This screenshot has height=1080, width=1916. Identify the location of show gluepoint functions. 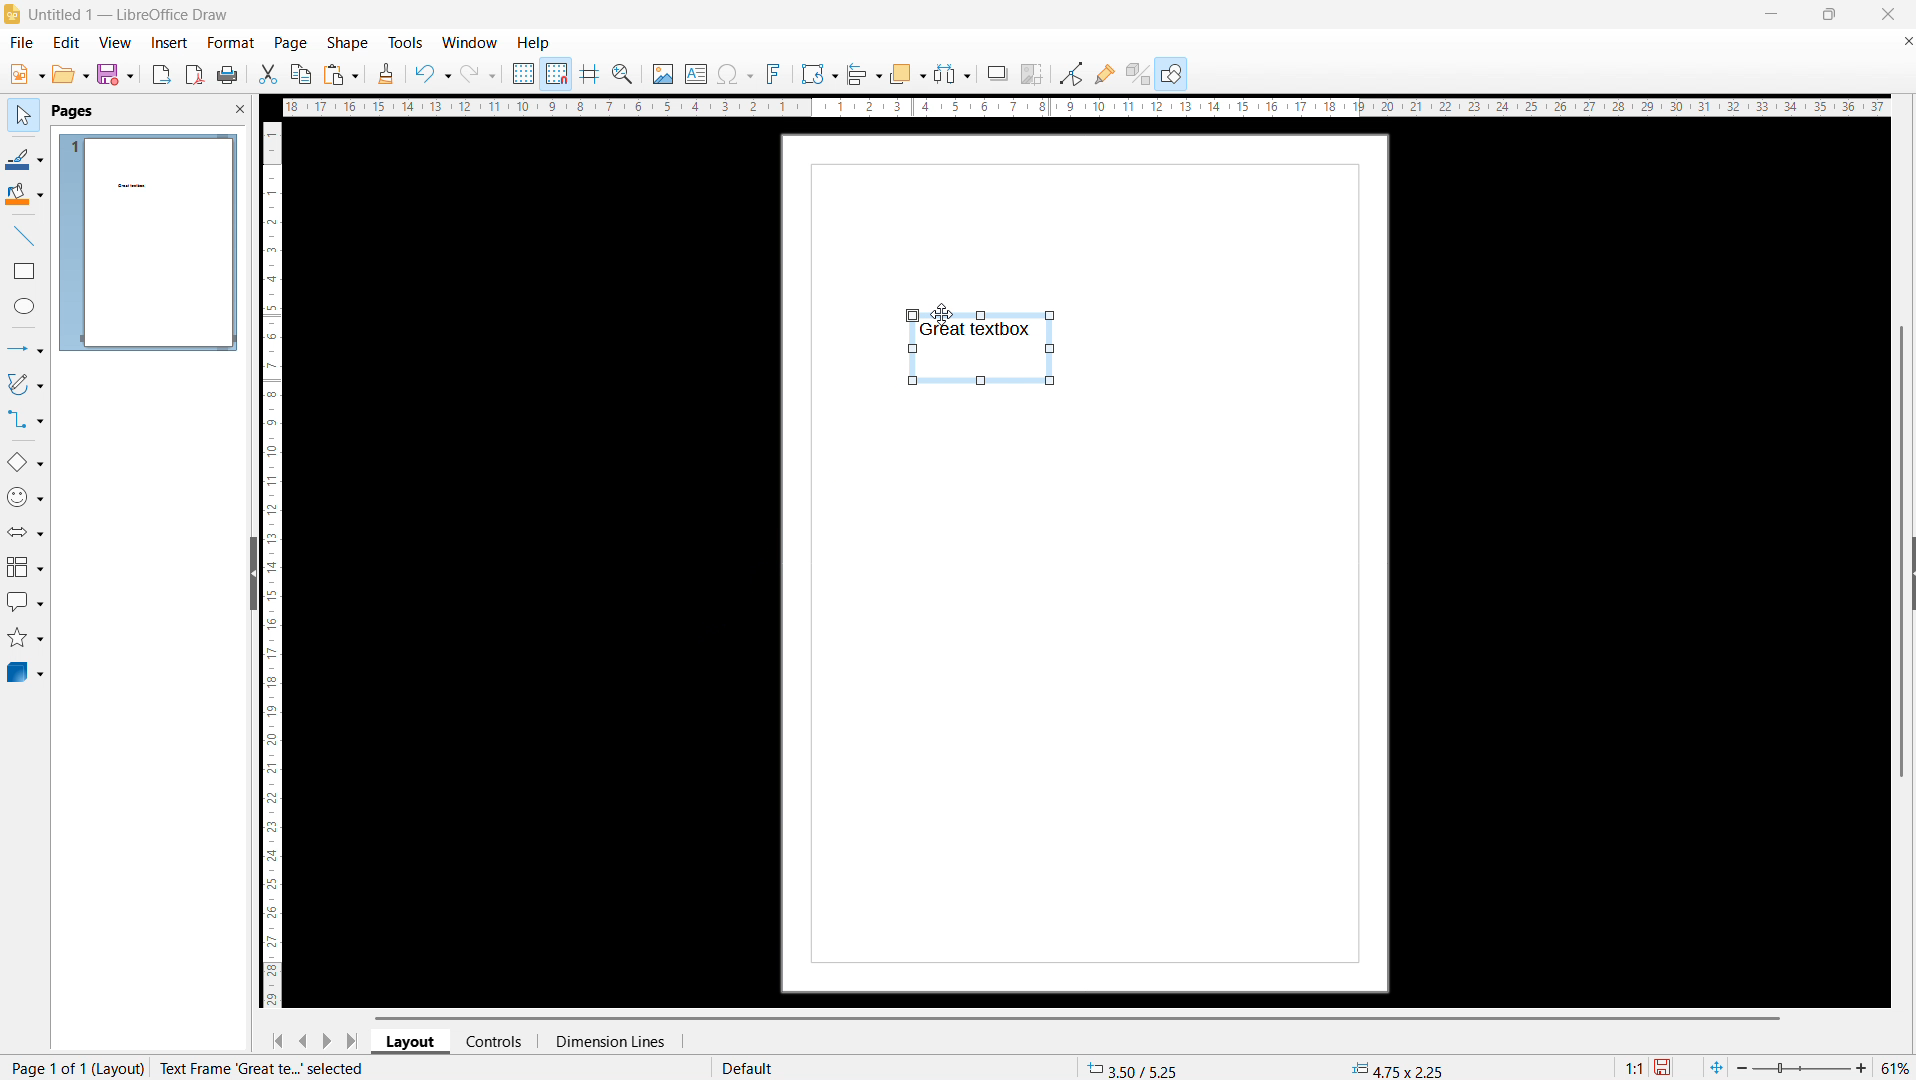
(1105, 73).